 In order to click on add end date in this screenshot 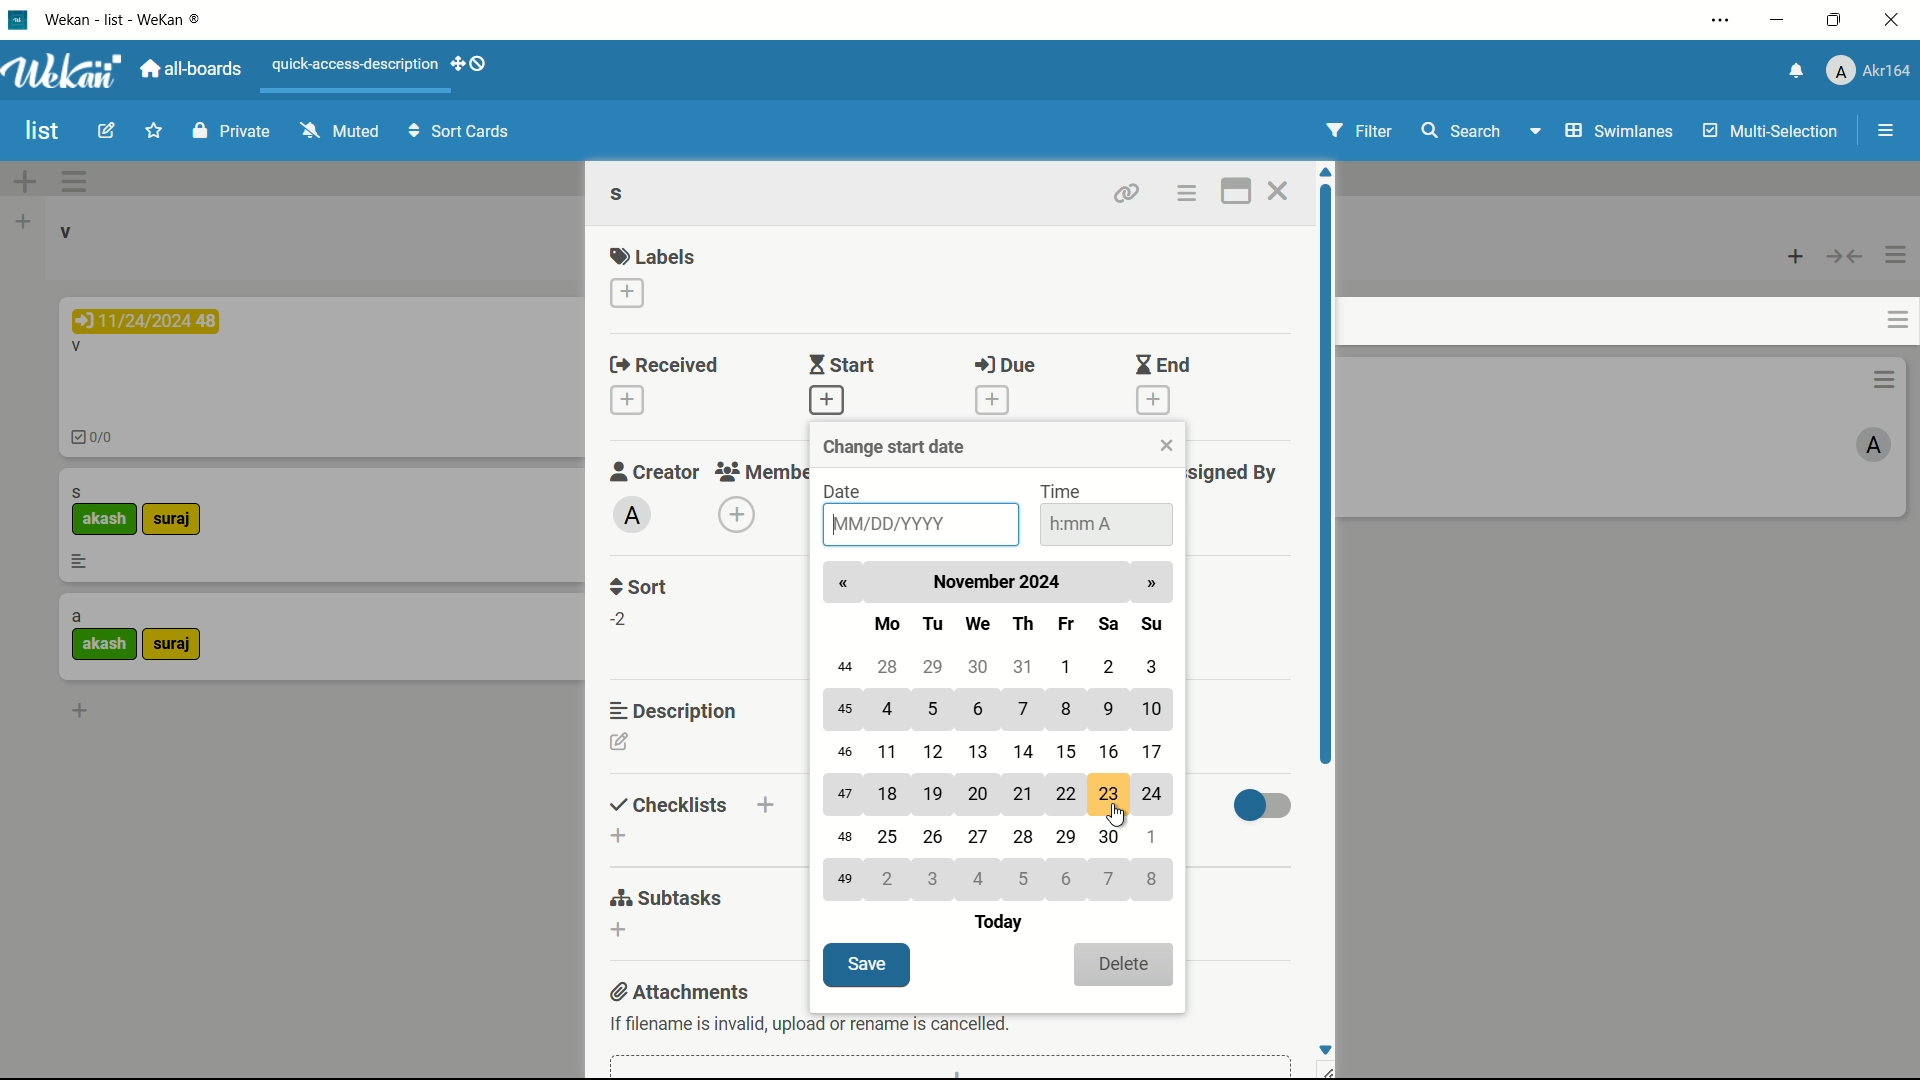, I will do `click(1155, 402)`.